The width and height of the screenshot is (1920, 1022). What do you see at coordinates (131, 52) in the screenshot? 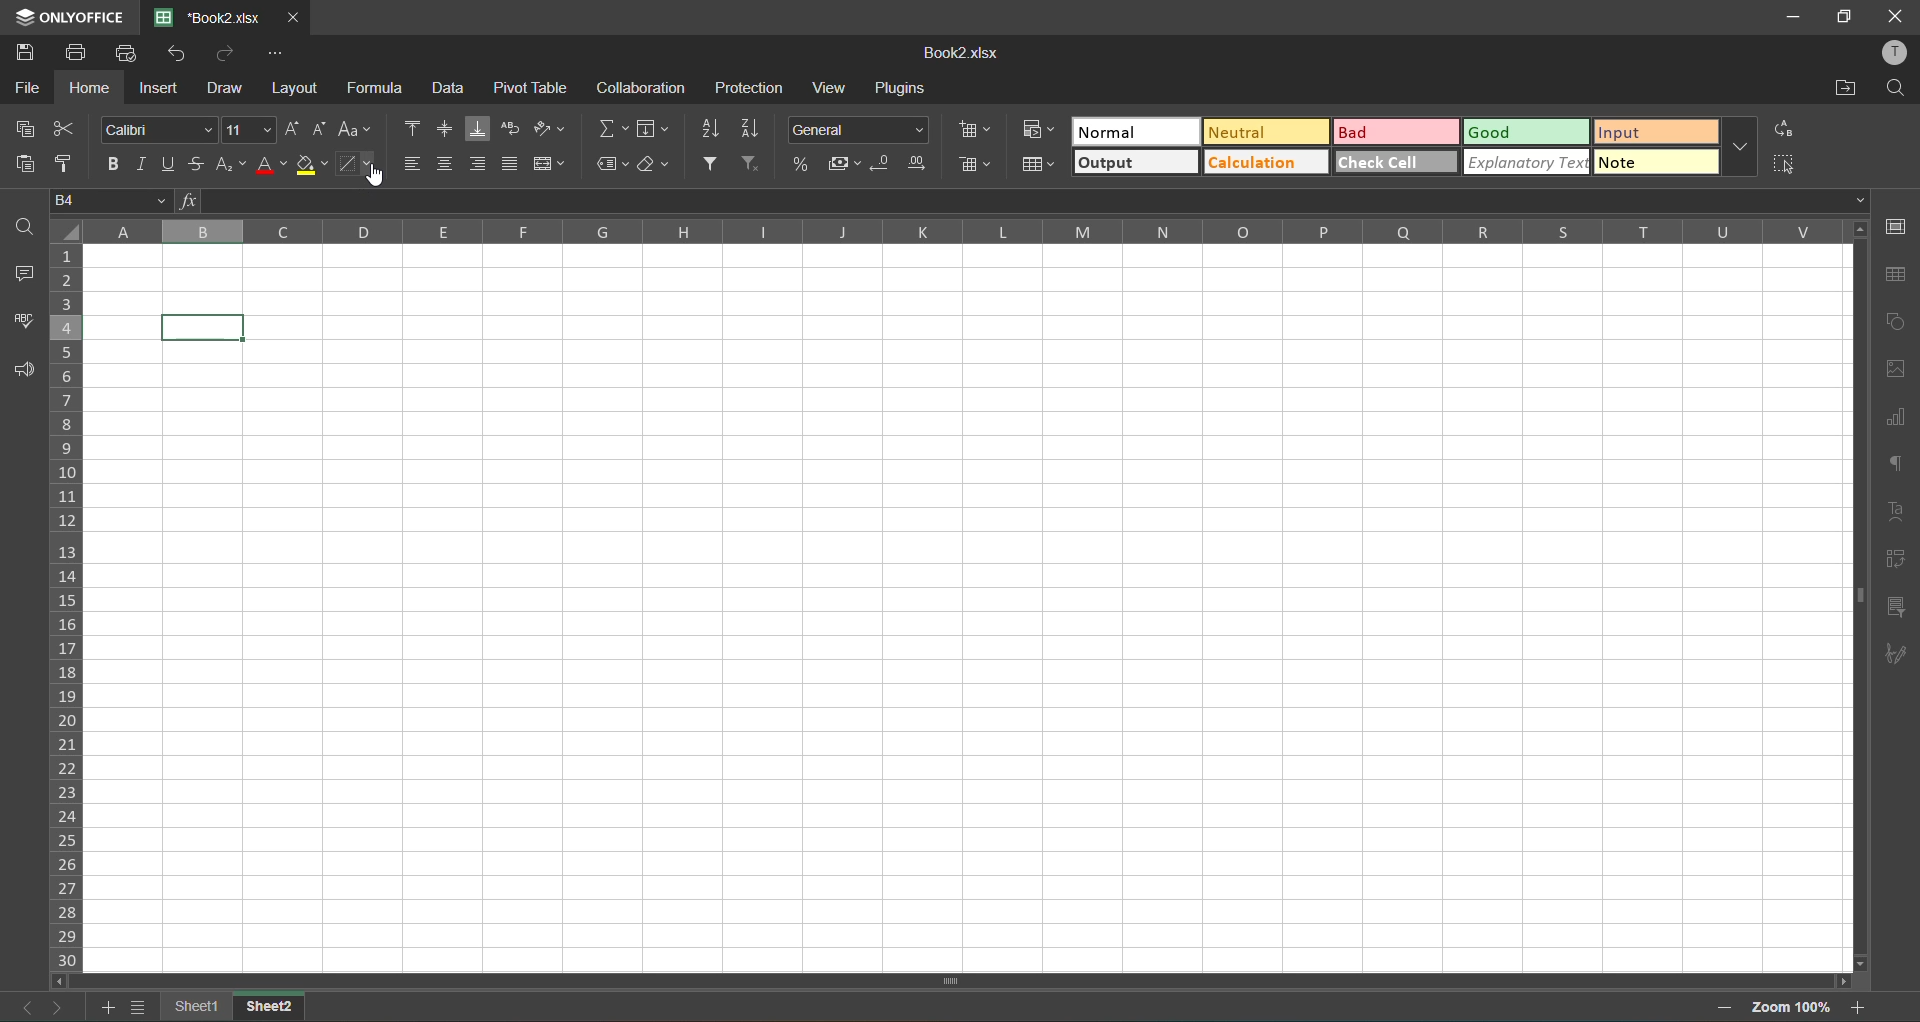
I see `quick print` at bounding box center [131, 52].